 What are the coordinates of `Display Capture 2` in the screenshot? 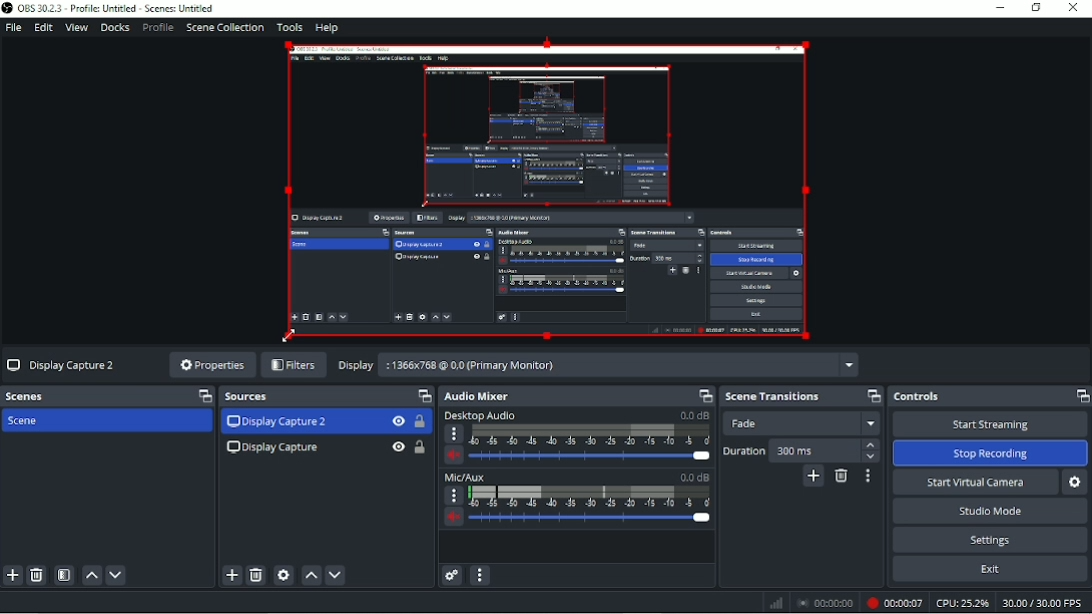 It's located at (276, 422).